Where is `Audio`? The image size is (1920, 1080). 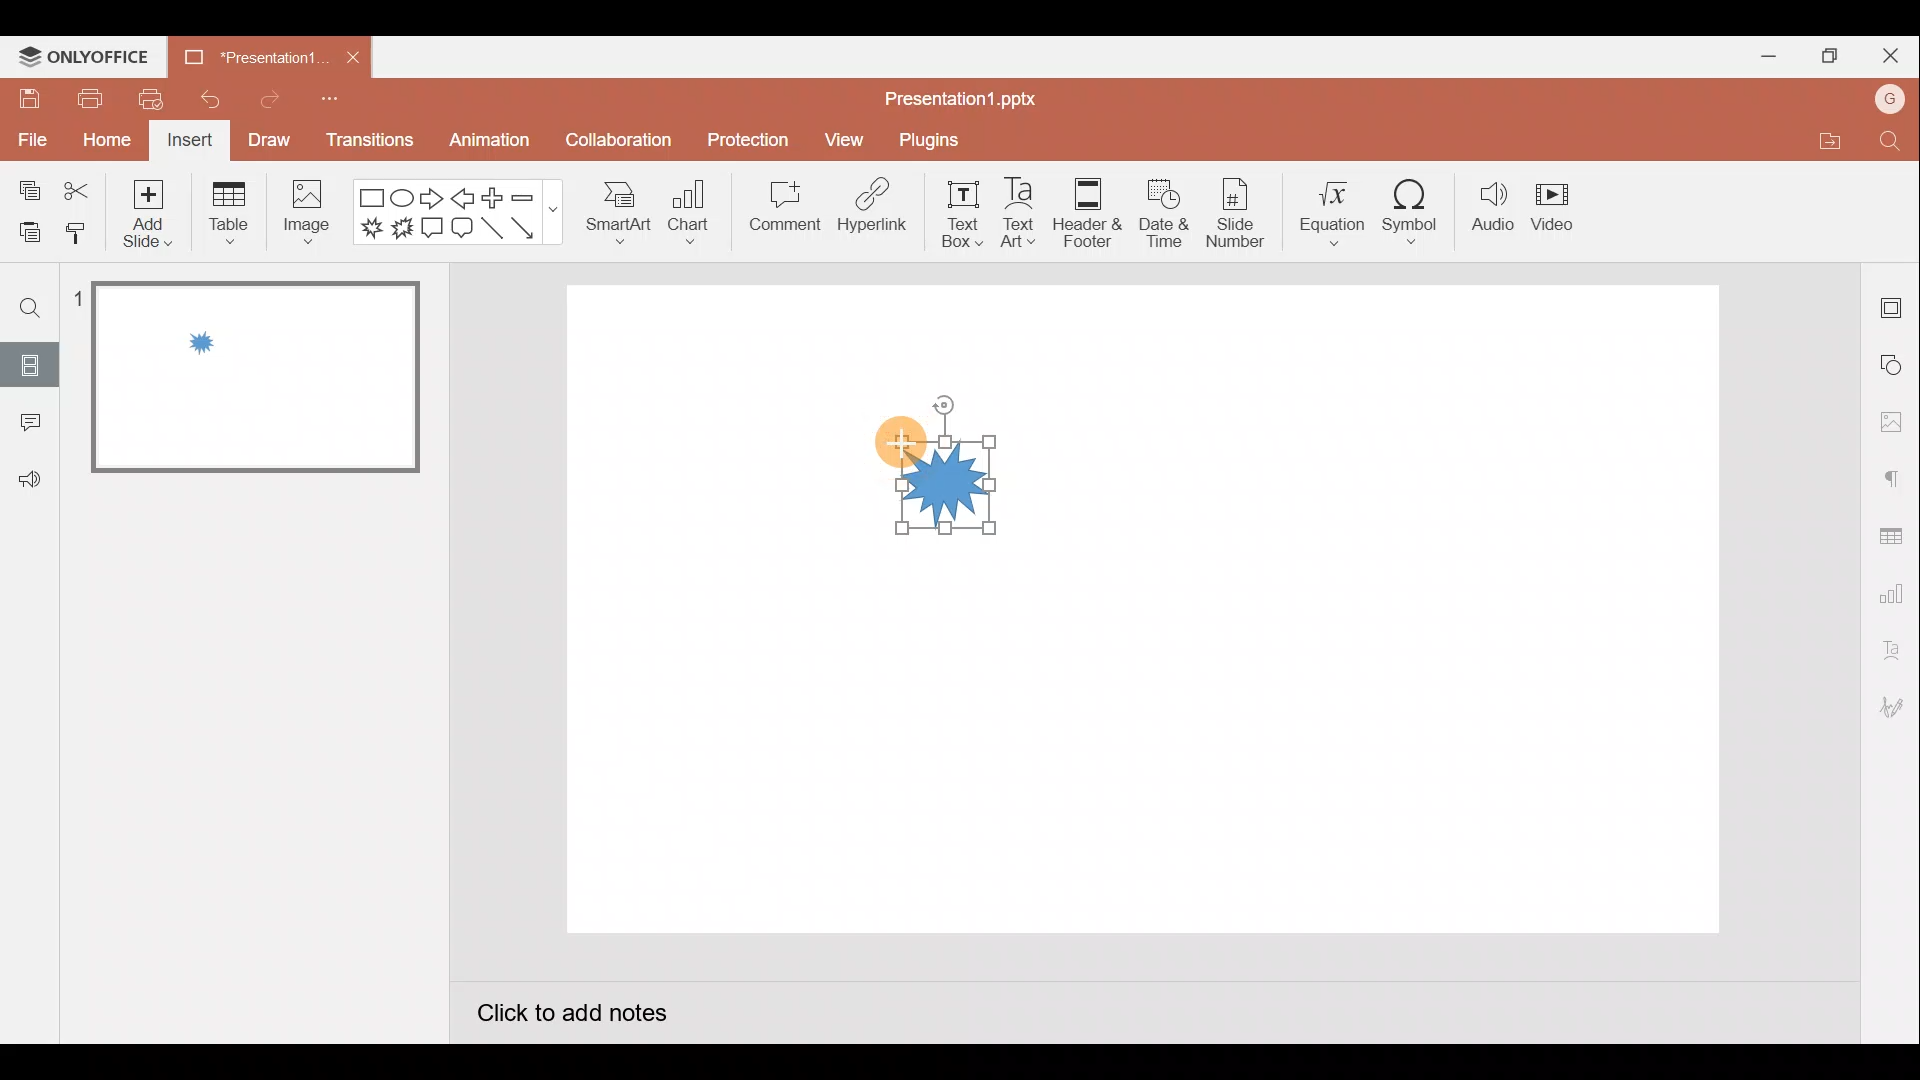 Audio is located at coordinates (1489, 209).